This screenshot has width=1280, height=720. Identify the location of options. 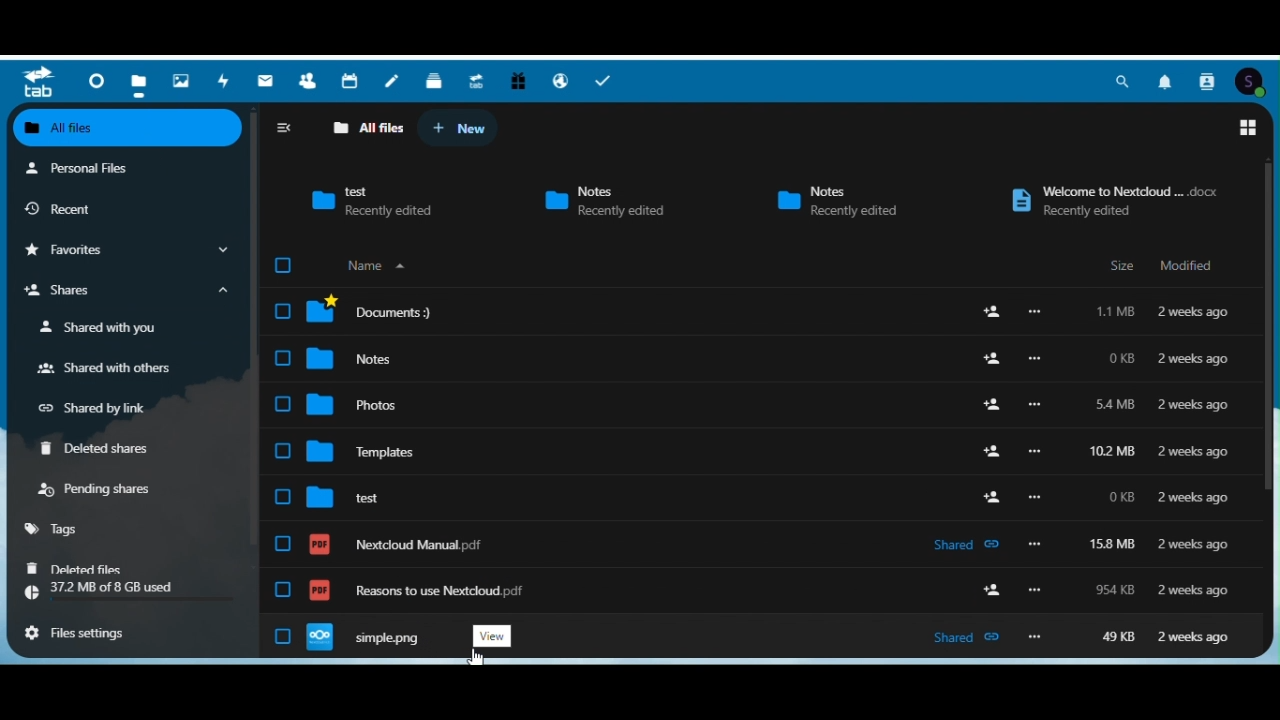
(1035, 497).